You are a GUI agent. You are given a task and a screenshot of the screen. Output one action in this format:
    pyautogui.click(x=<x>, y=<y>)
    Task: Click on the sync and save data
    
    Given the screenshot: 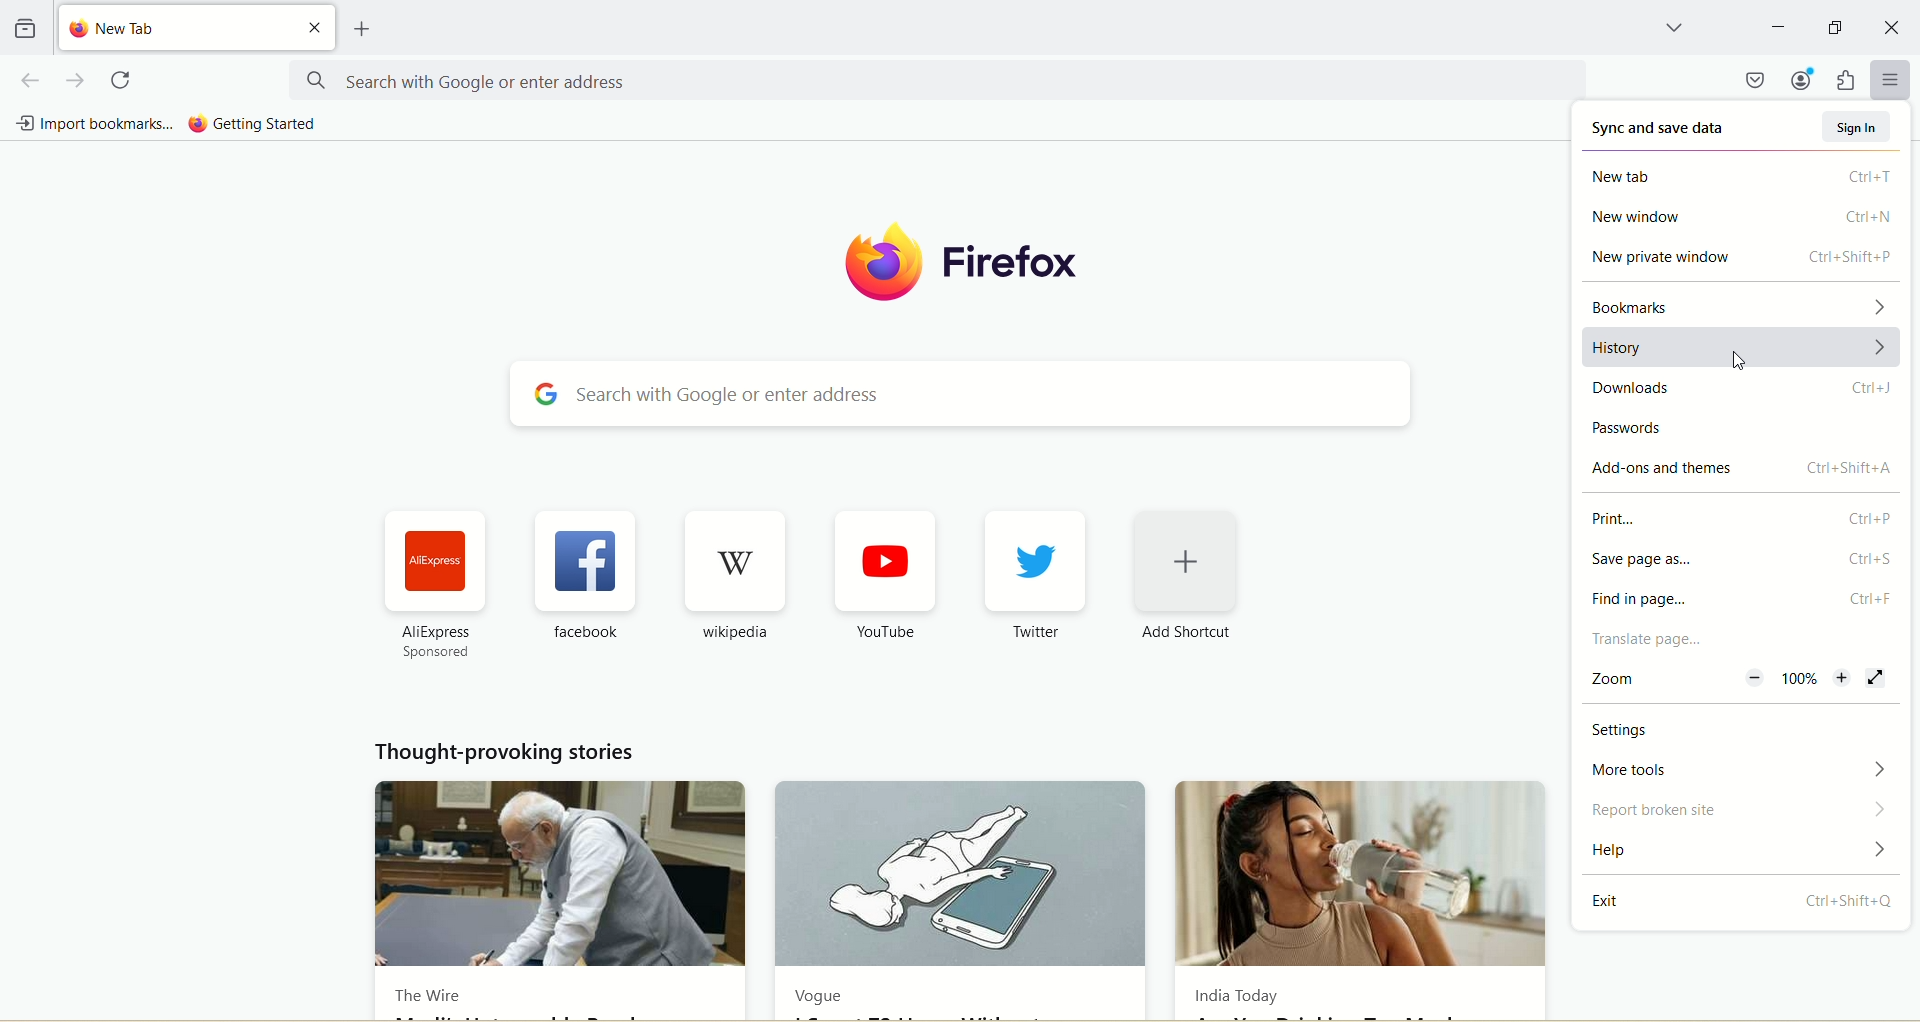 What is the action you would take?
    pyautogui.click(x=1661, y=122)
    